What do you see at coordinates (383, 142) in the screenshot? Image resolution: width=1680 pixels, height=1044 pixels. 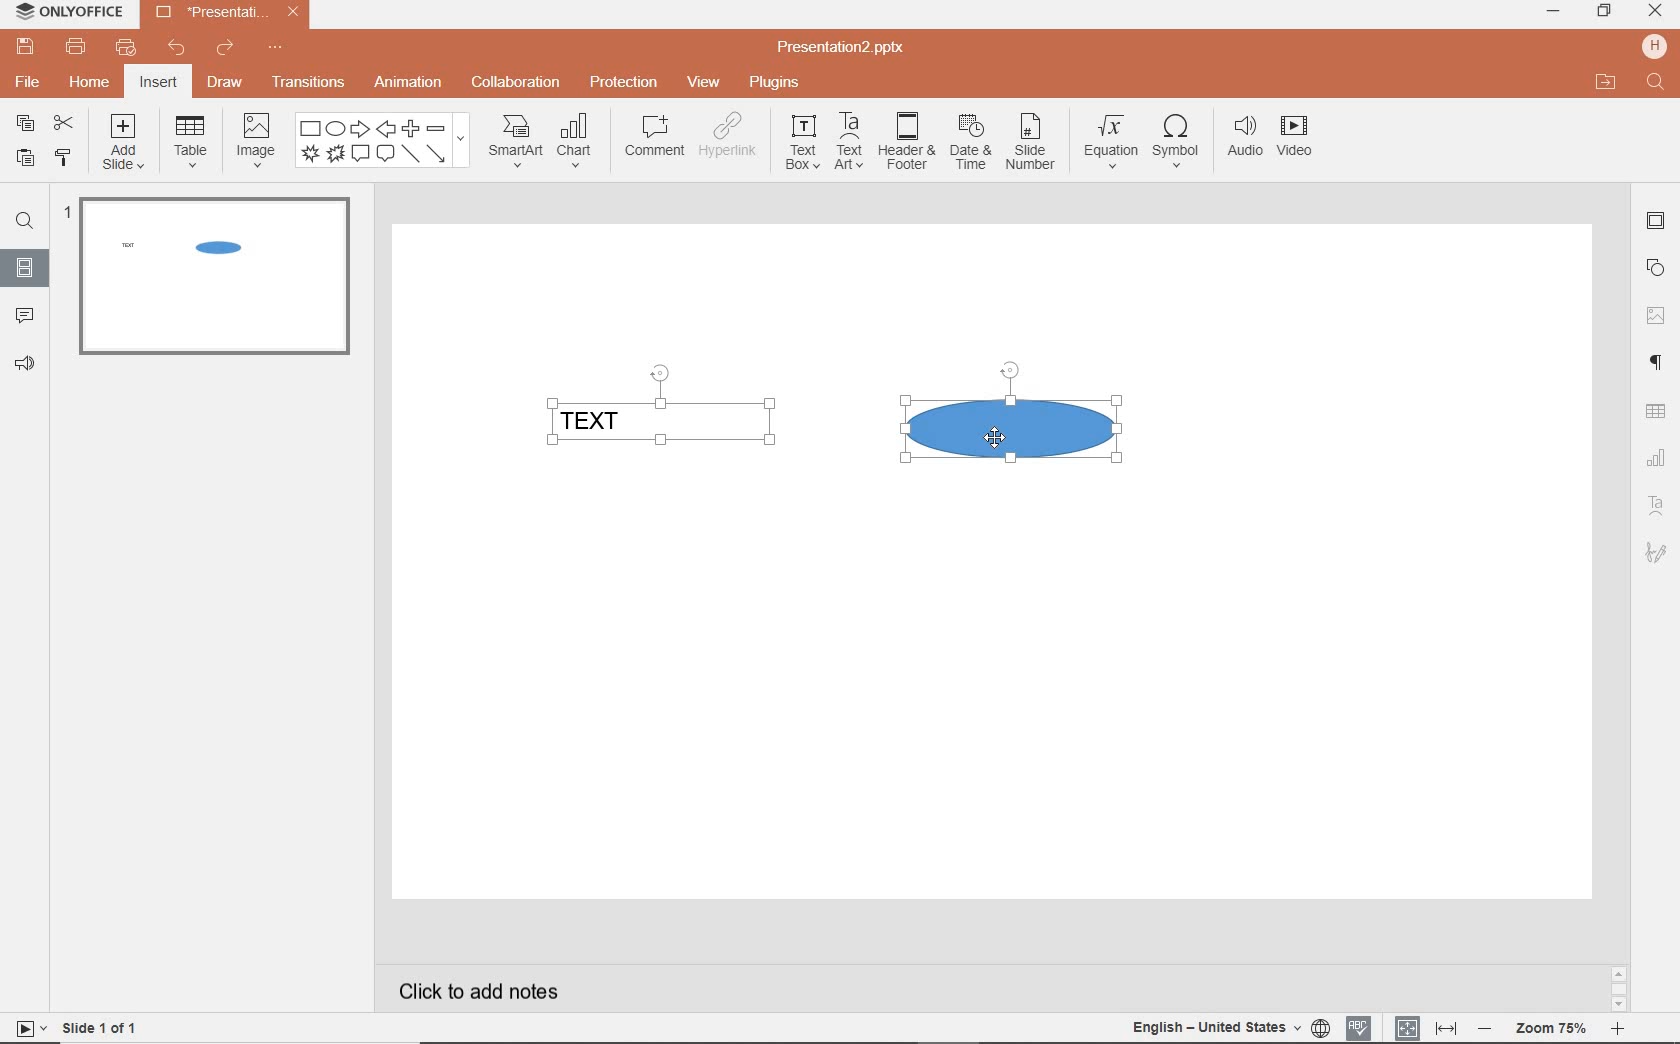 I see `shape` at bounding box center [383, 142].